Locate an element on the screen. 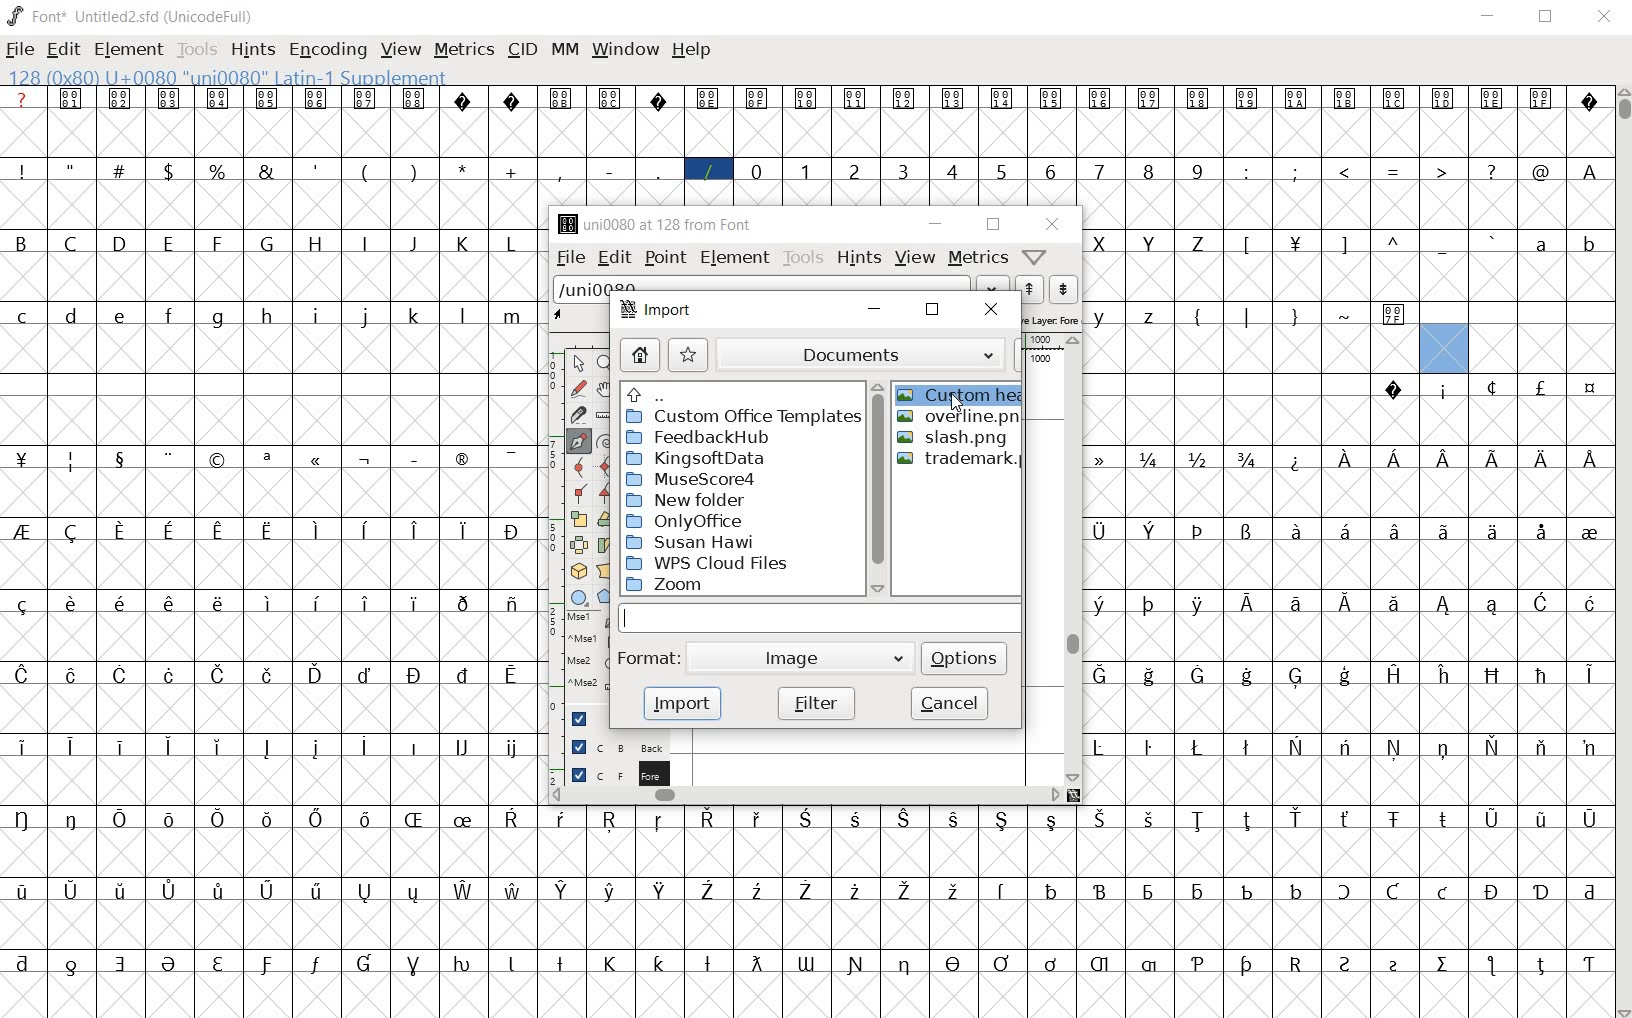  glyph is located at coordinates (168, 171).